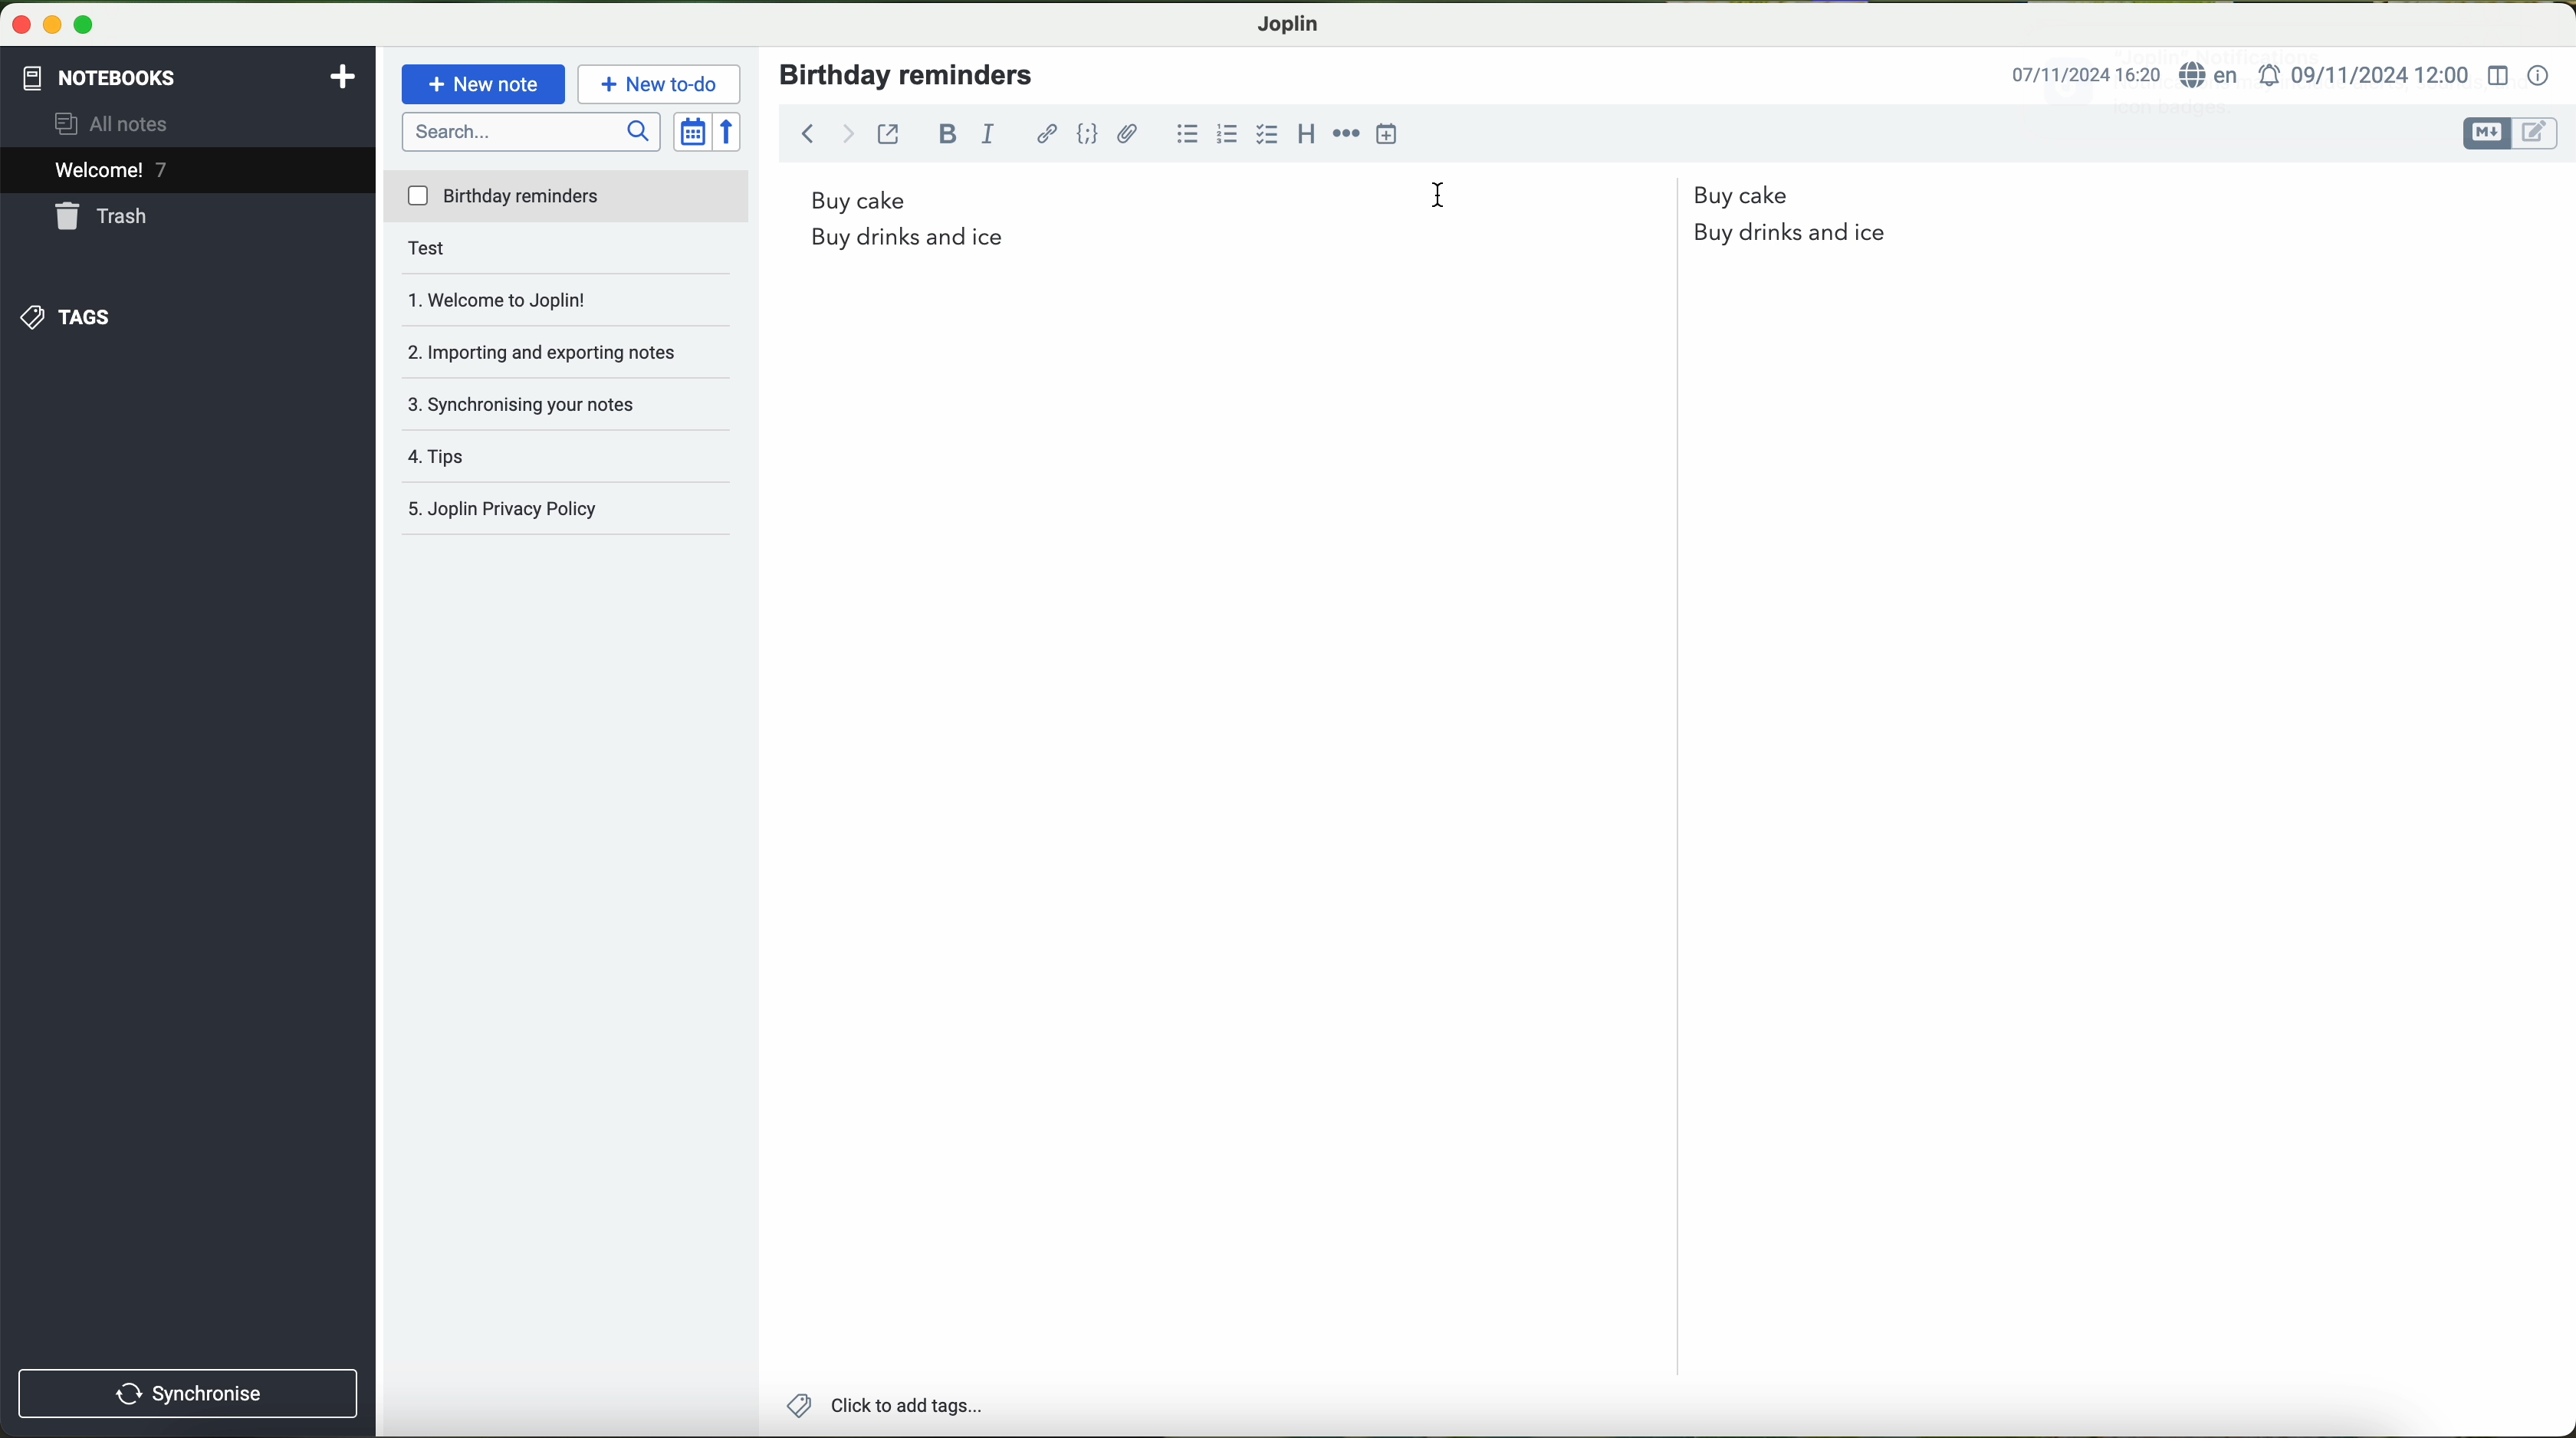  What do you see at coordinates (825, 131) in the screenshot?
I see `back arrow` at bounding box center [825, 131].